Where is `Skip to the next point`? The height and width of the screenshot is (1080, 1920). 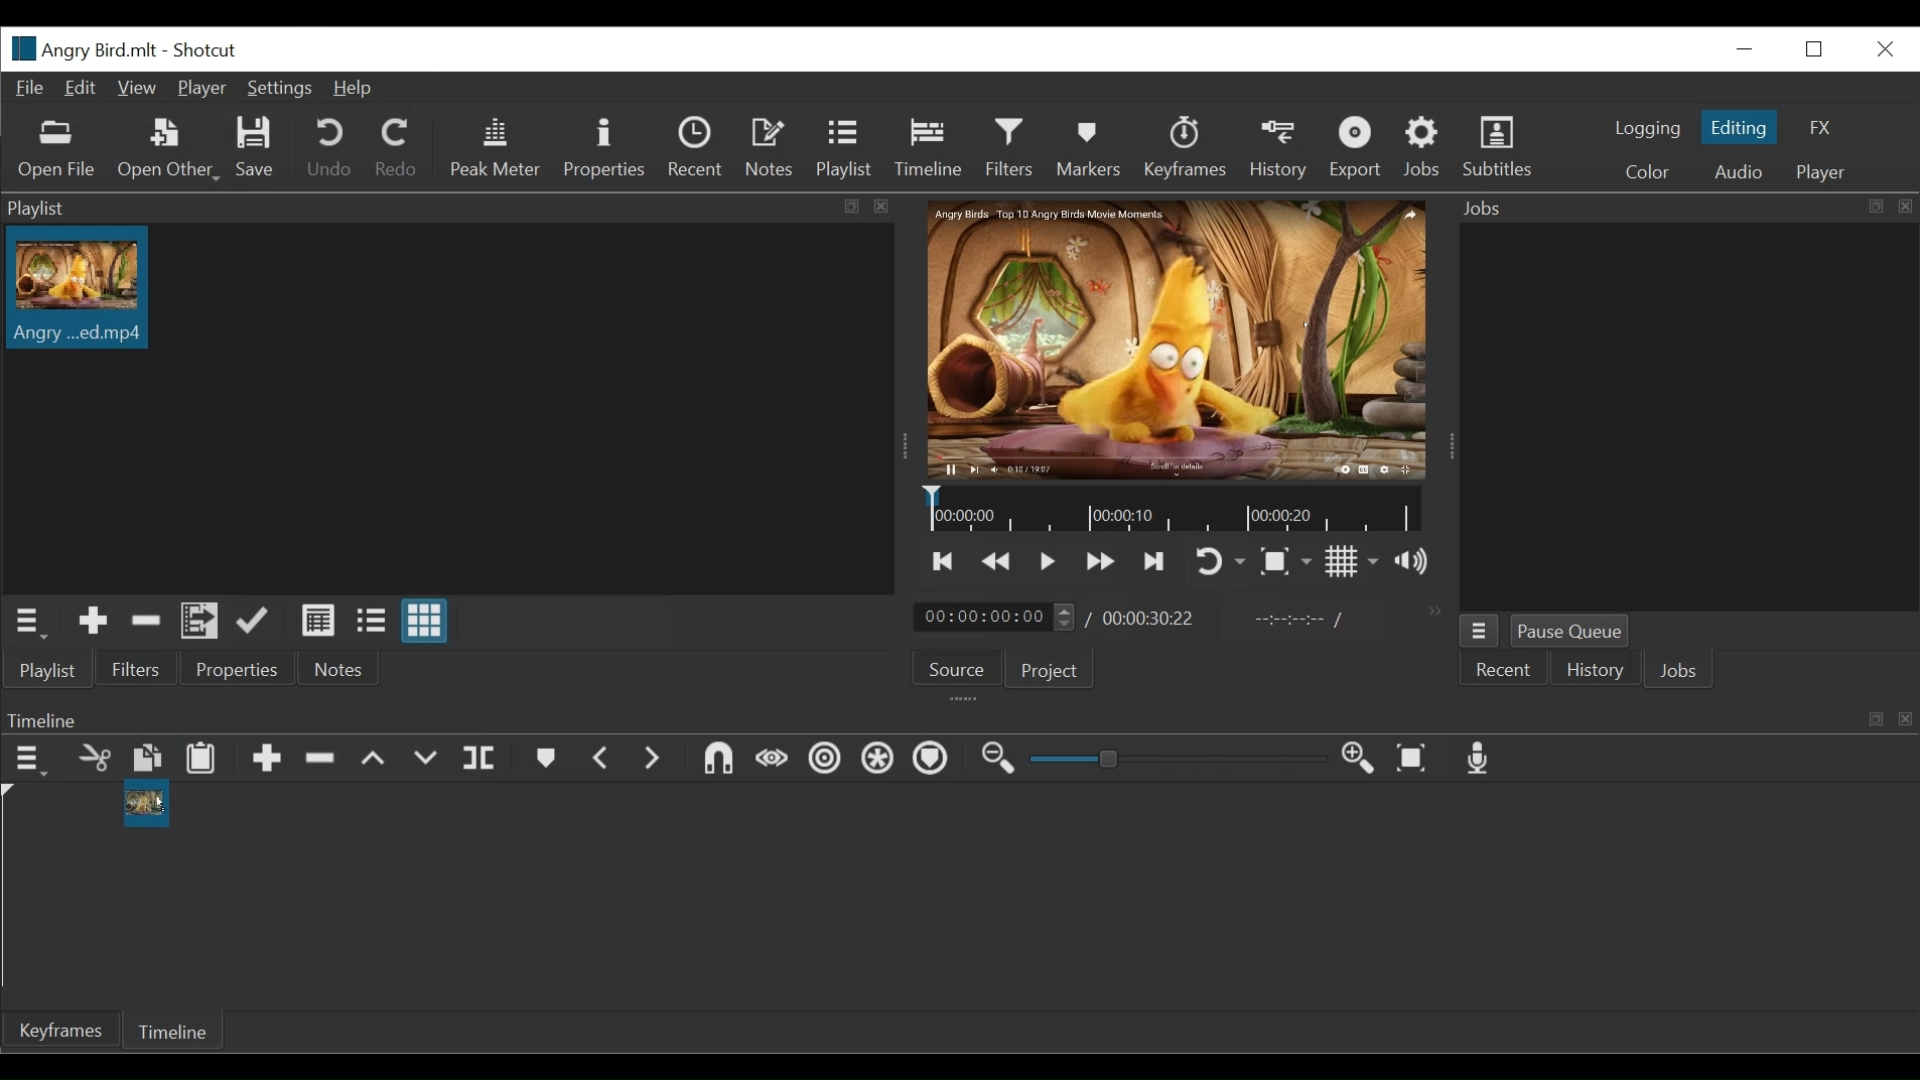
Skip to the next point is located at coordinates (945, 561).